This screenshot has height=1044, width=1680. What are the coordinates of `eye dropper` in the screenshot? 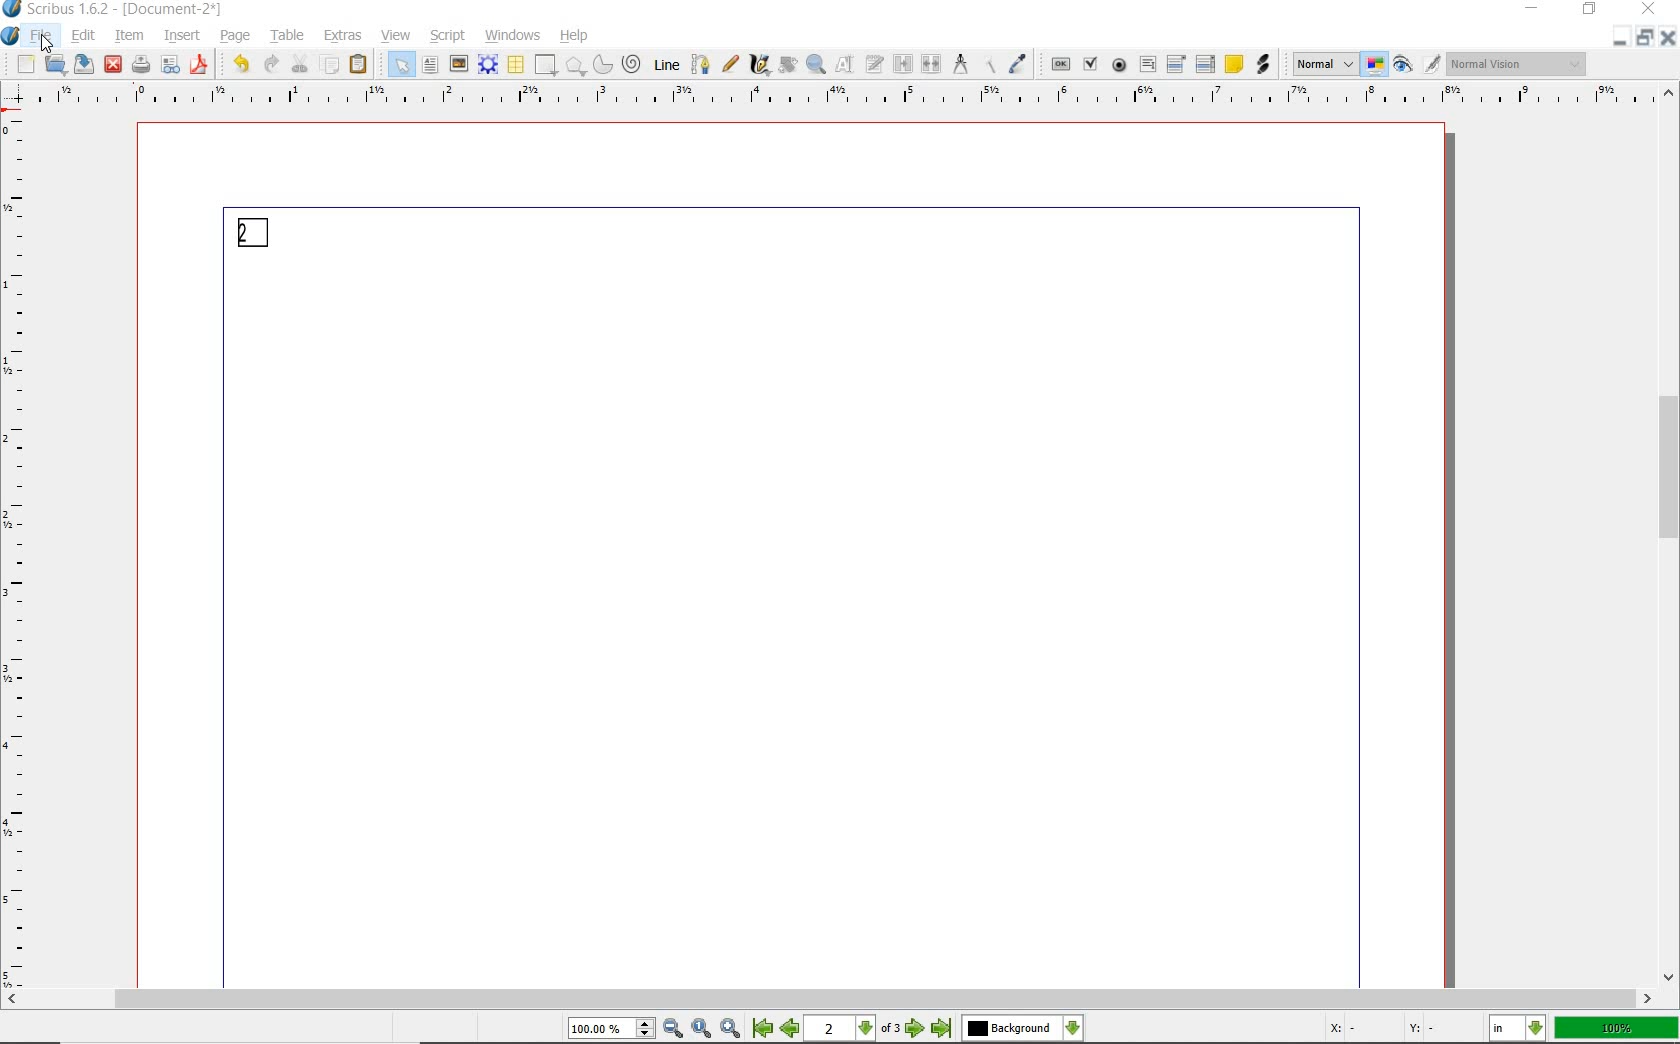 It's located at (1020, 63).